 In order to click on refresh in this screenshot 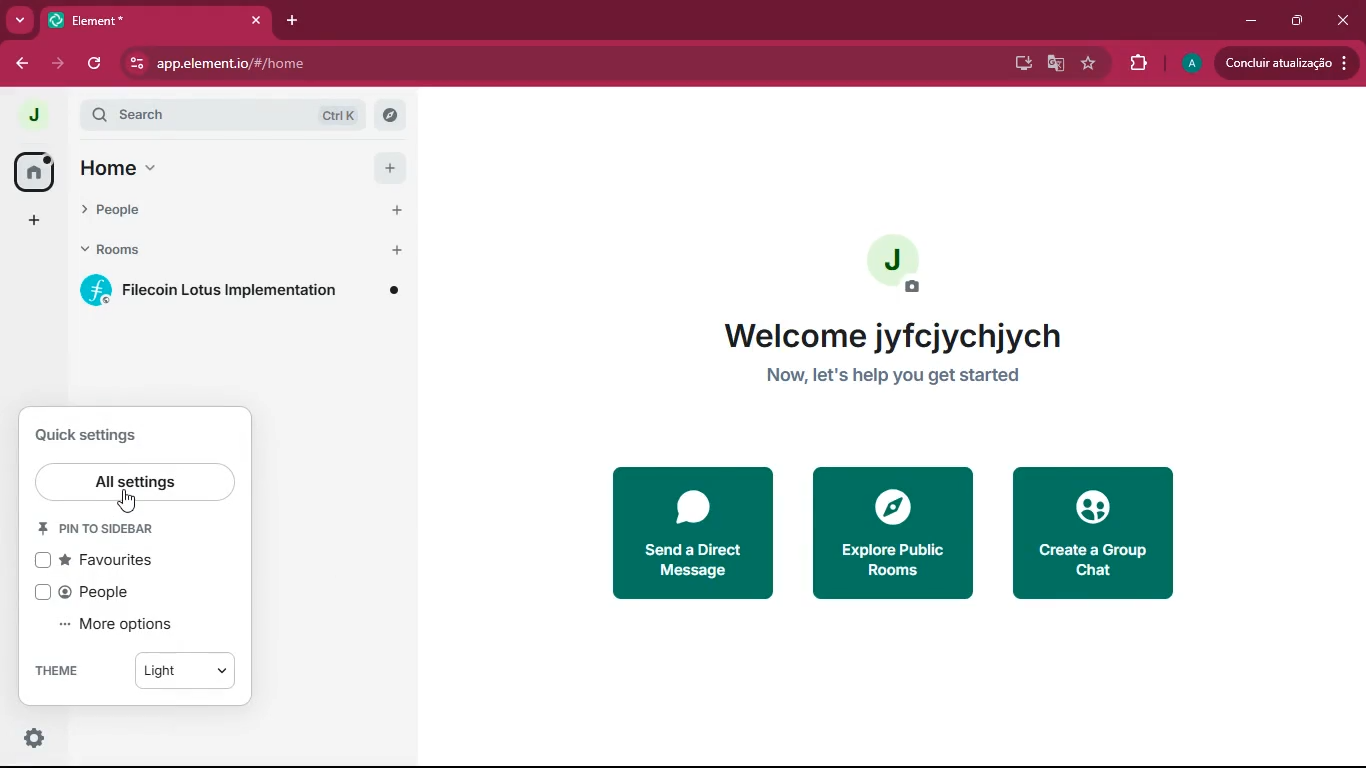, I will do `click(96, 65)`.